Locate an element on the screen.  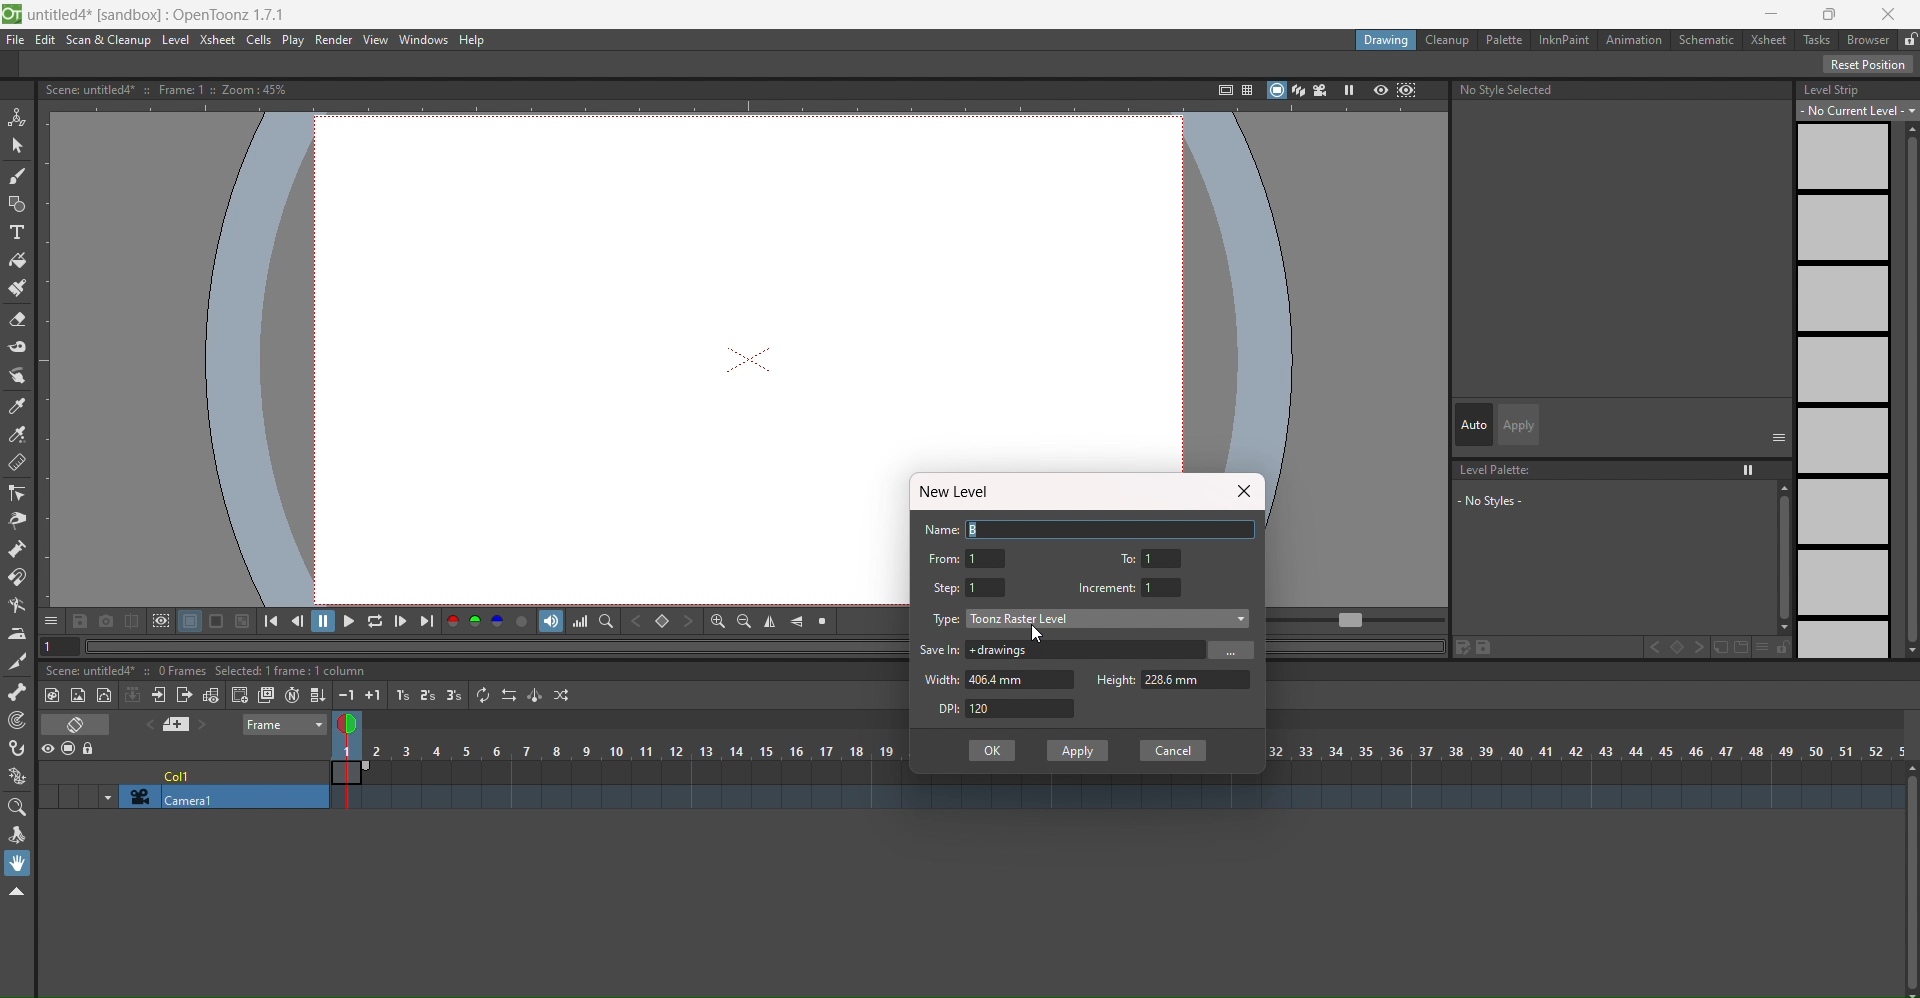
animation tool is located at coordinates (18, 118).